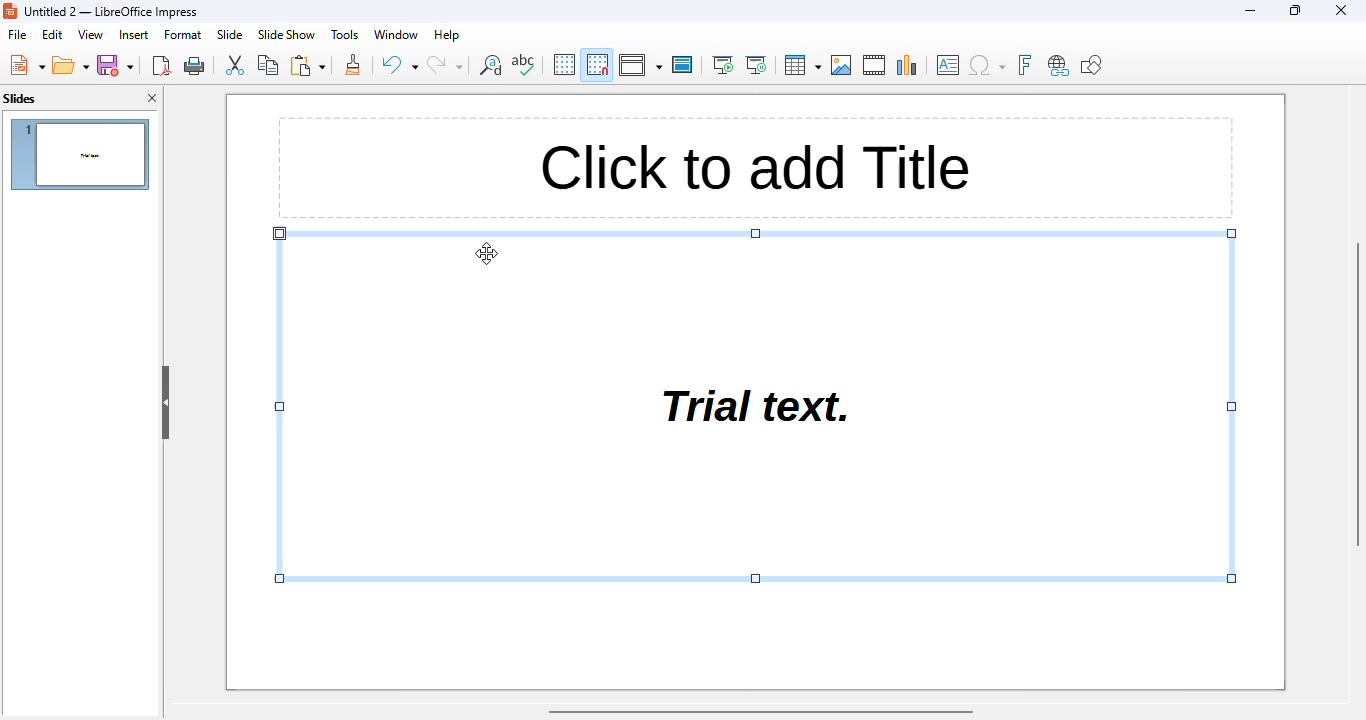 Image resolution: width=1366 pixels, height=720 pixels. What do you see at coordinates (843, 65) in the screenshot?
I see `insert image` at bounding box center [843, 65].